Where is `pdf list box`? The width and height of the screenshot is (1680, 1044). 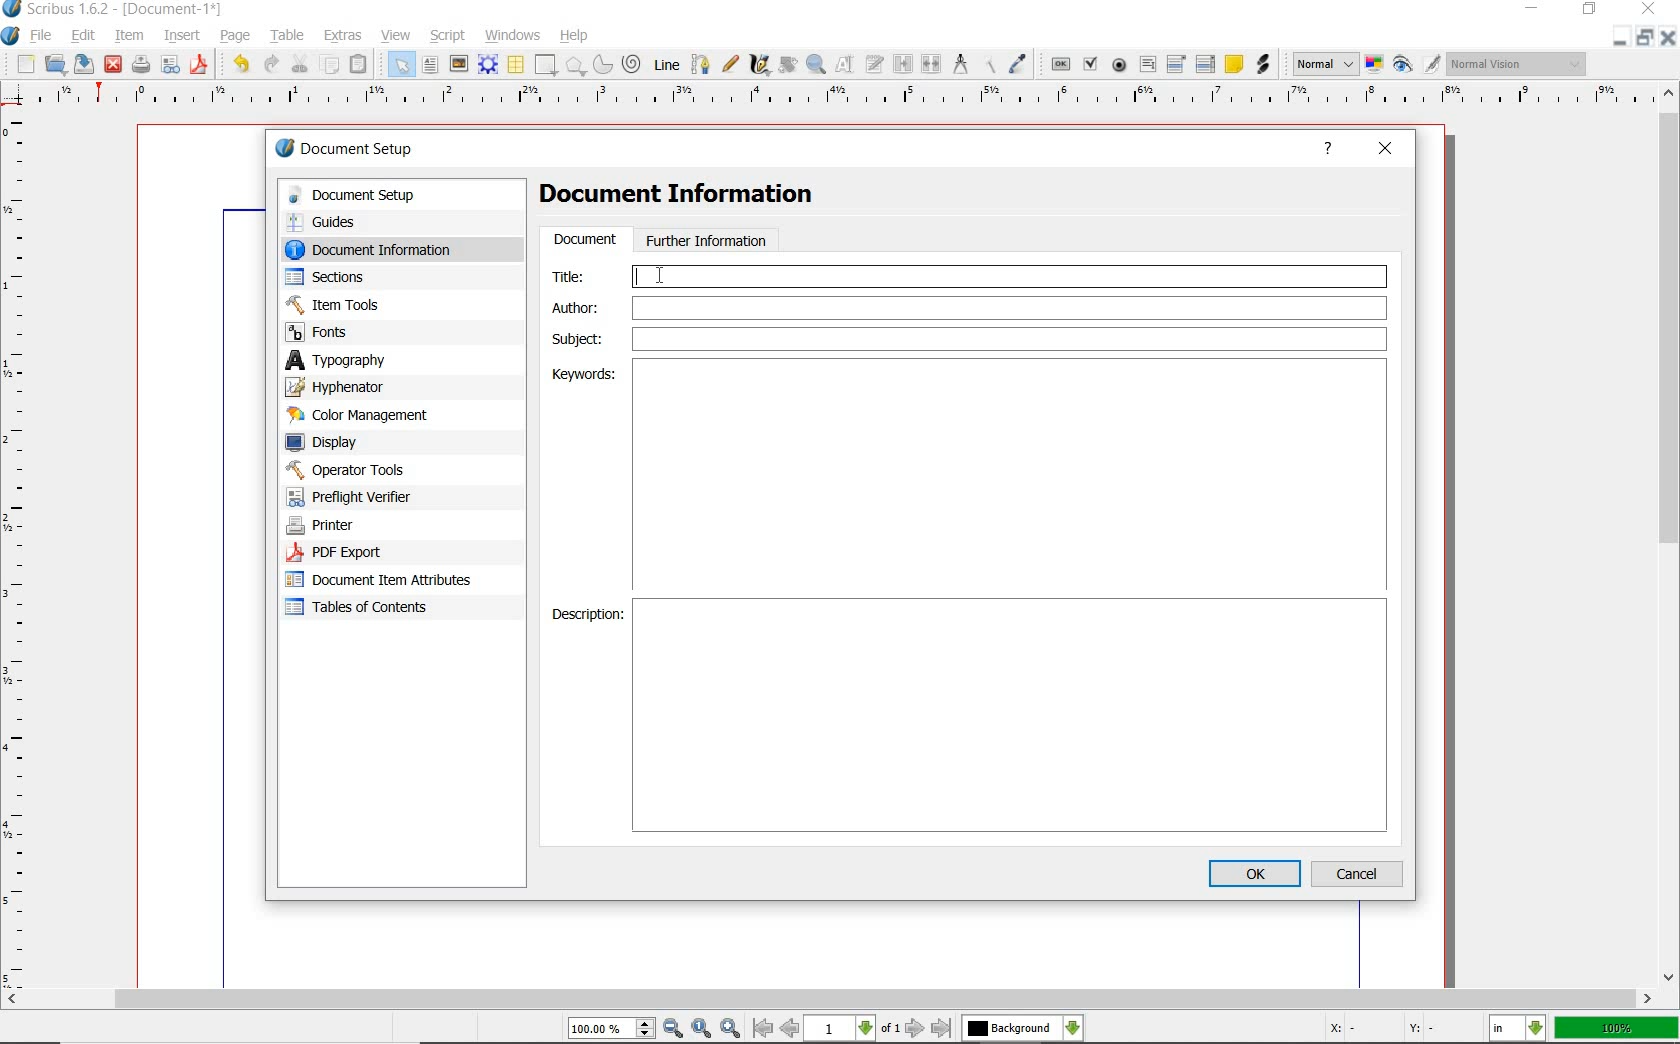 pdf list box is located at coordinates (1204, 64).